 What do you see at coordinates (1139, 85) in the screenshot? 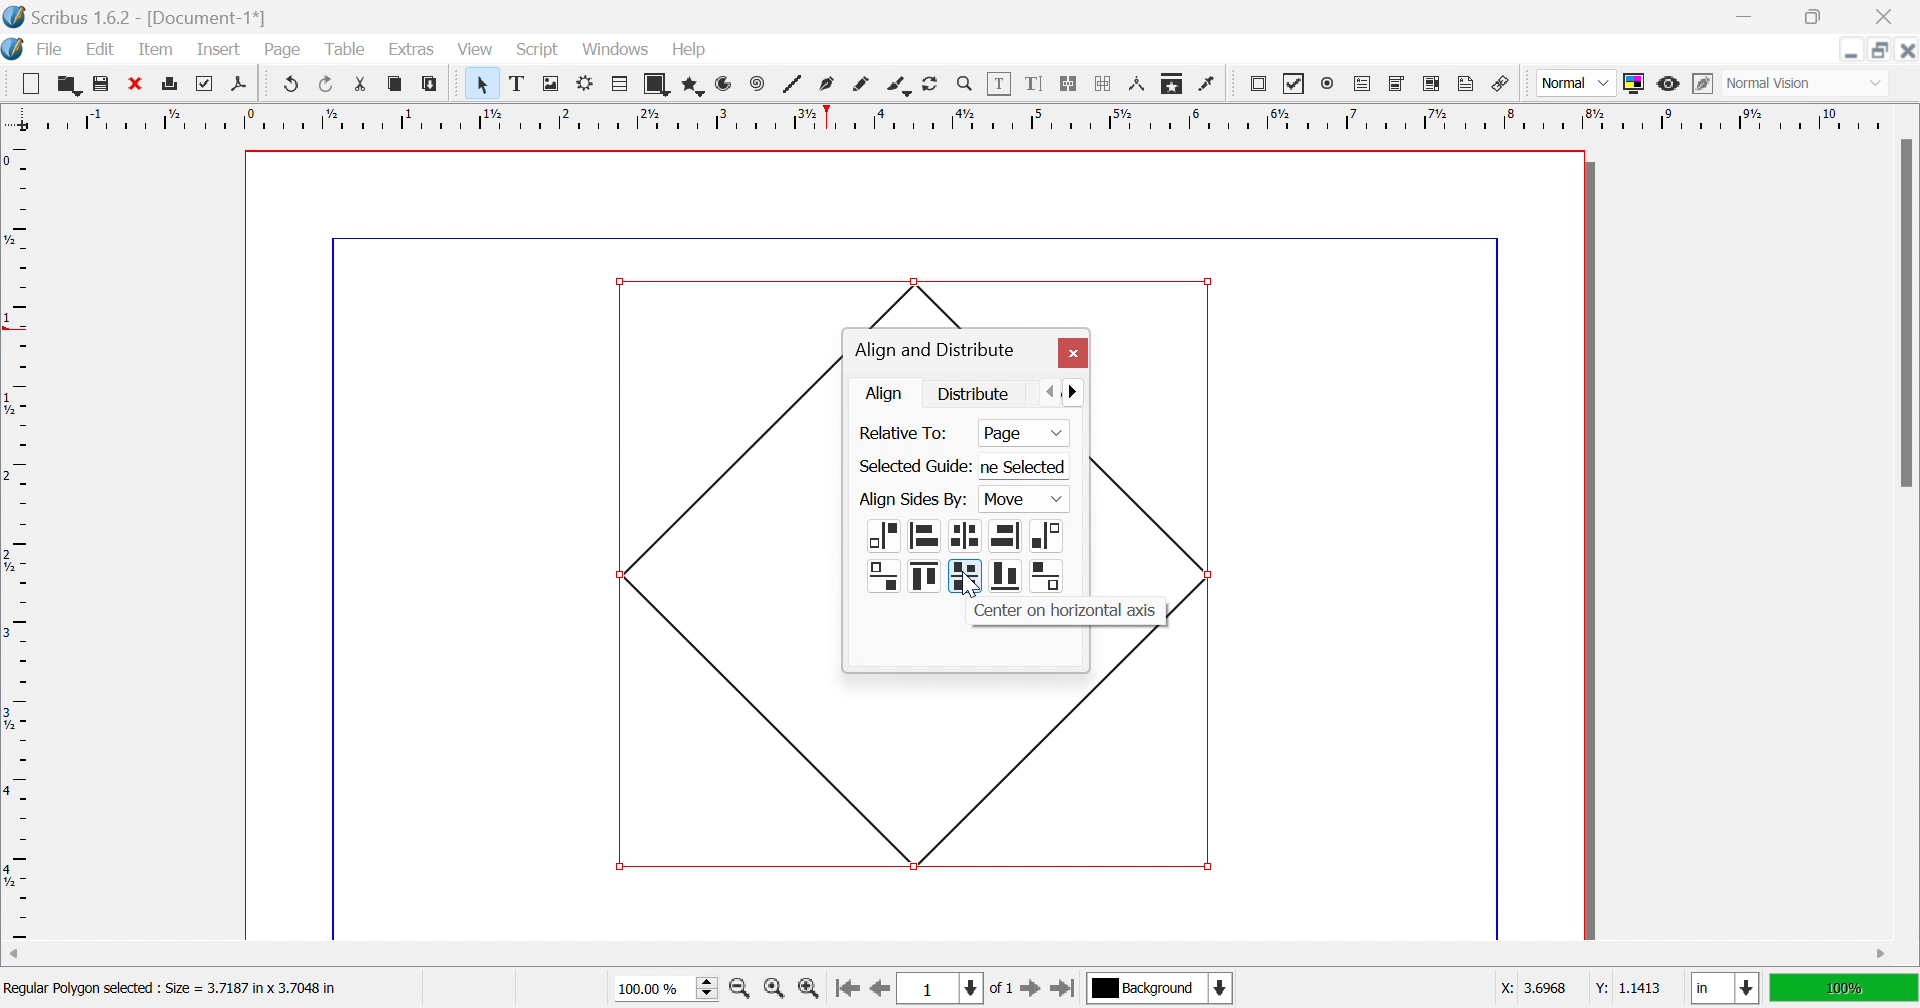
I see `Measurements` at bounding box center [1139, 85].